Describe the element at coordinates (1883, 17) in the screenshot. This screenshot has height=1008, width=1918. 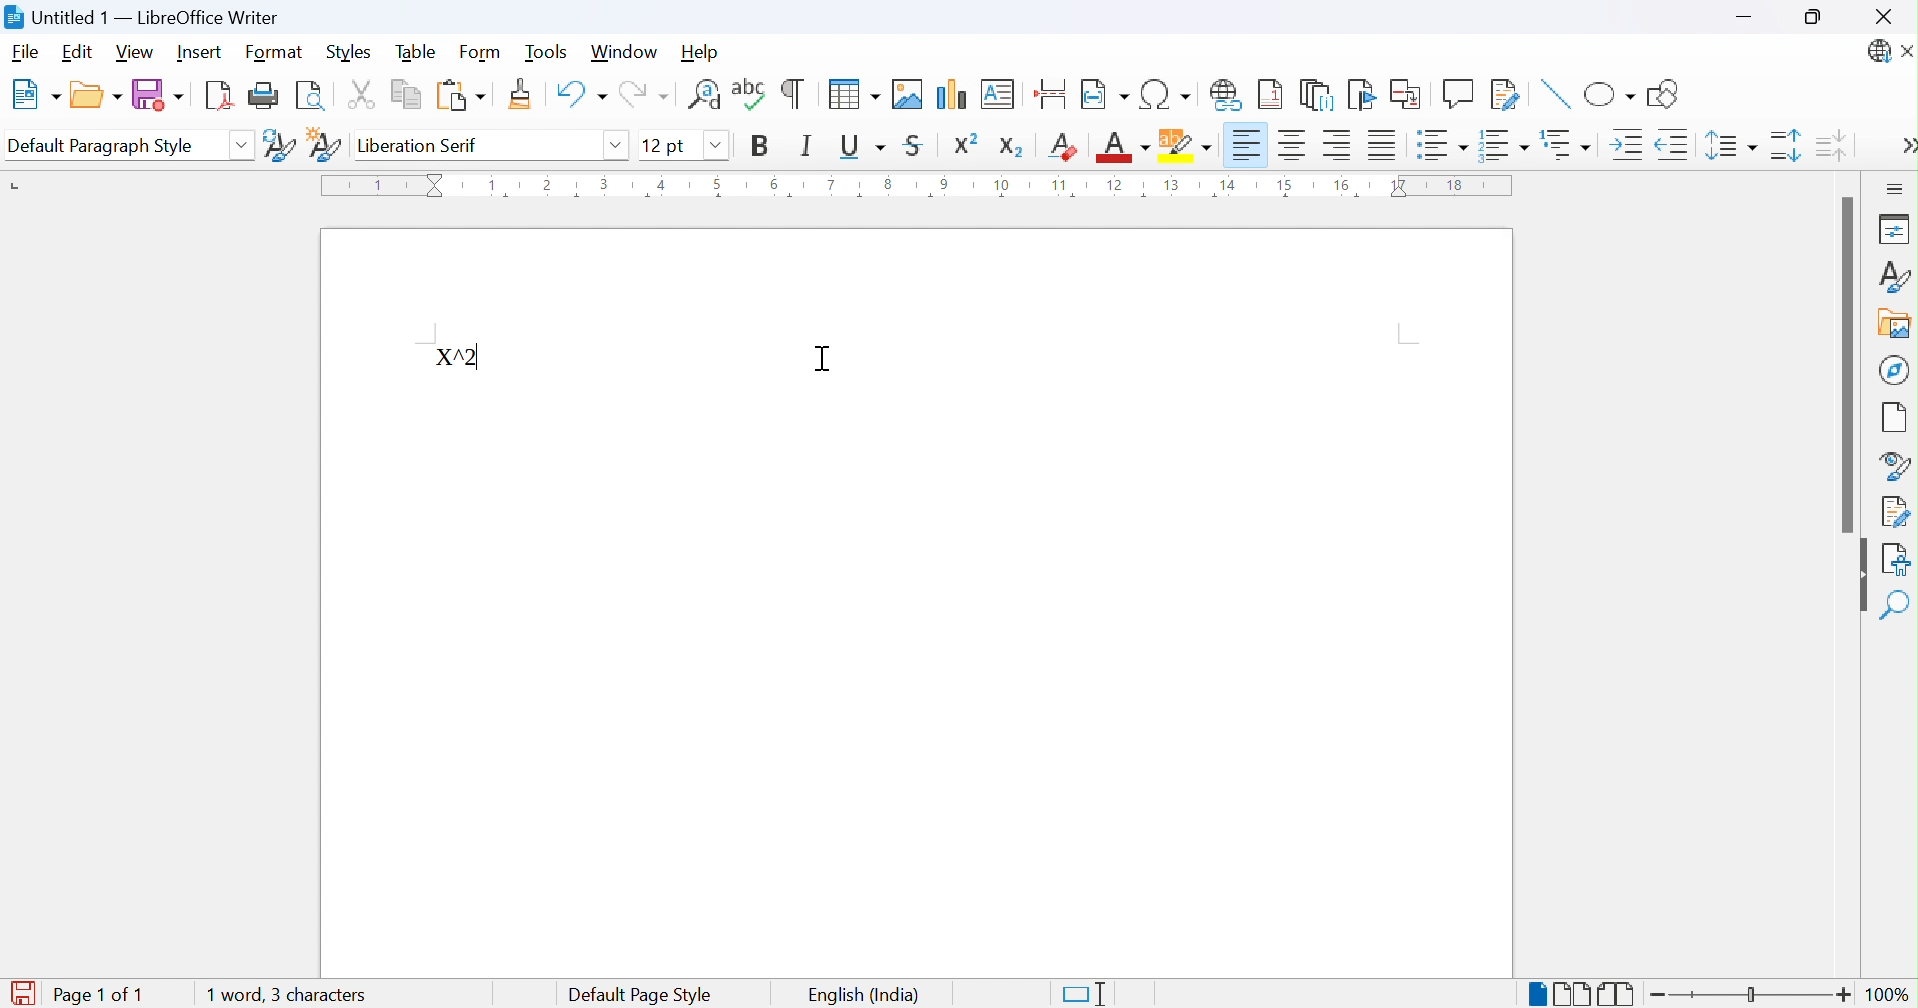
I see `Close` at that location.